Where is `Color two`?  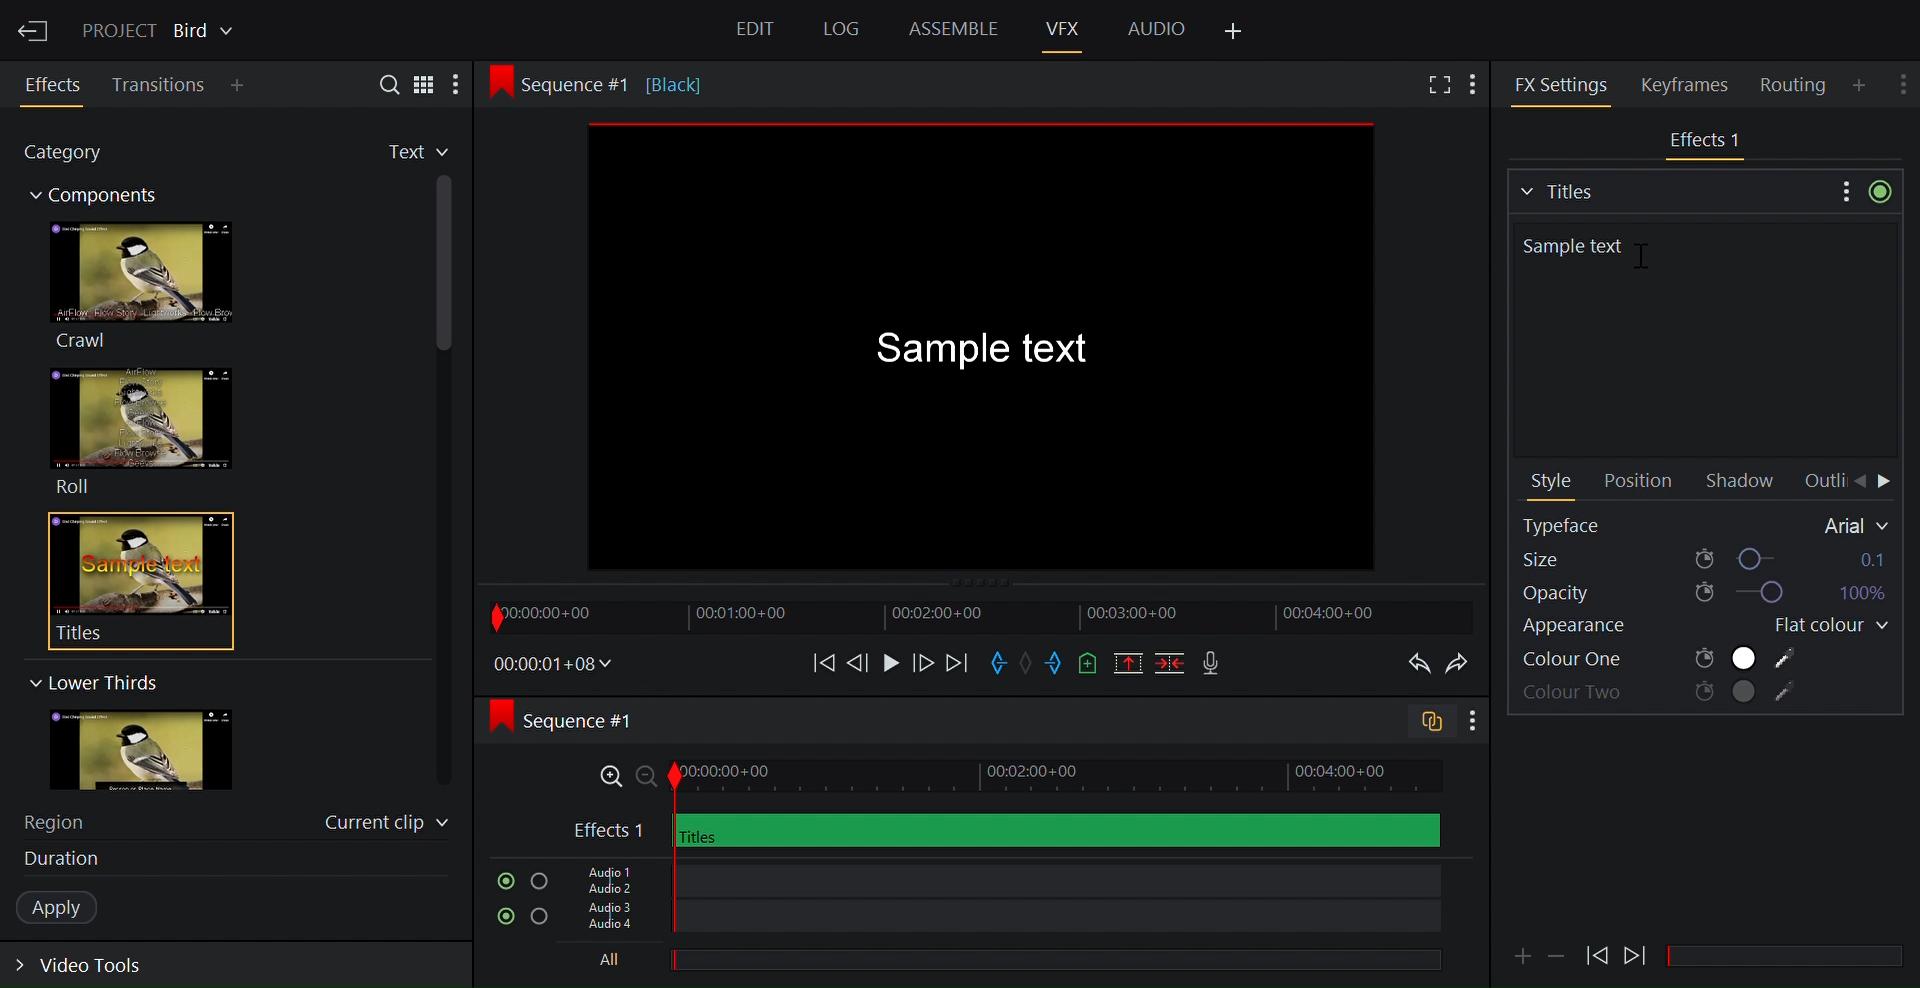
Color two is located at coordinates (1662, 694).